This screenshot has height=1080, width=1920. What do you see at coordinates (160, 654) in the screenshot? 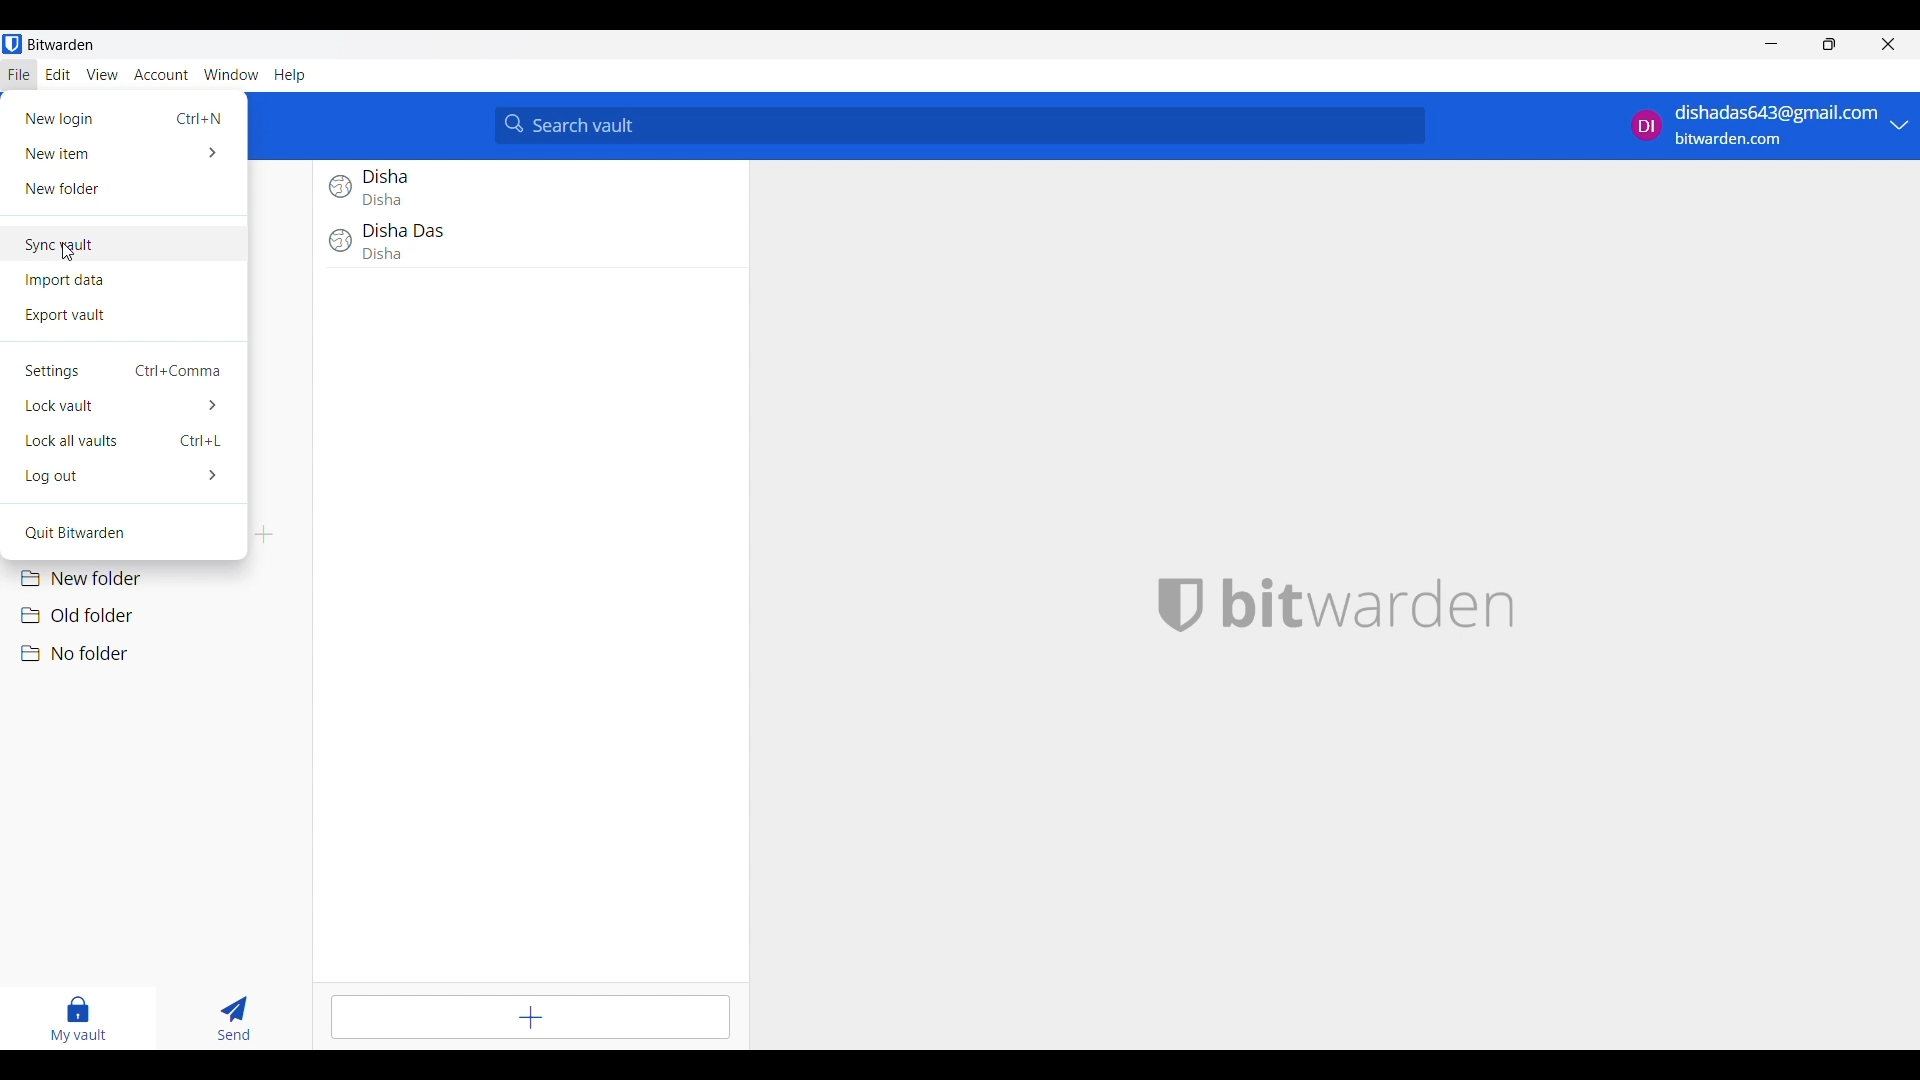
I see `No folder` at bounding box center [160, 654].